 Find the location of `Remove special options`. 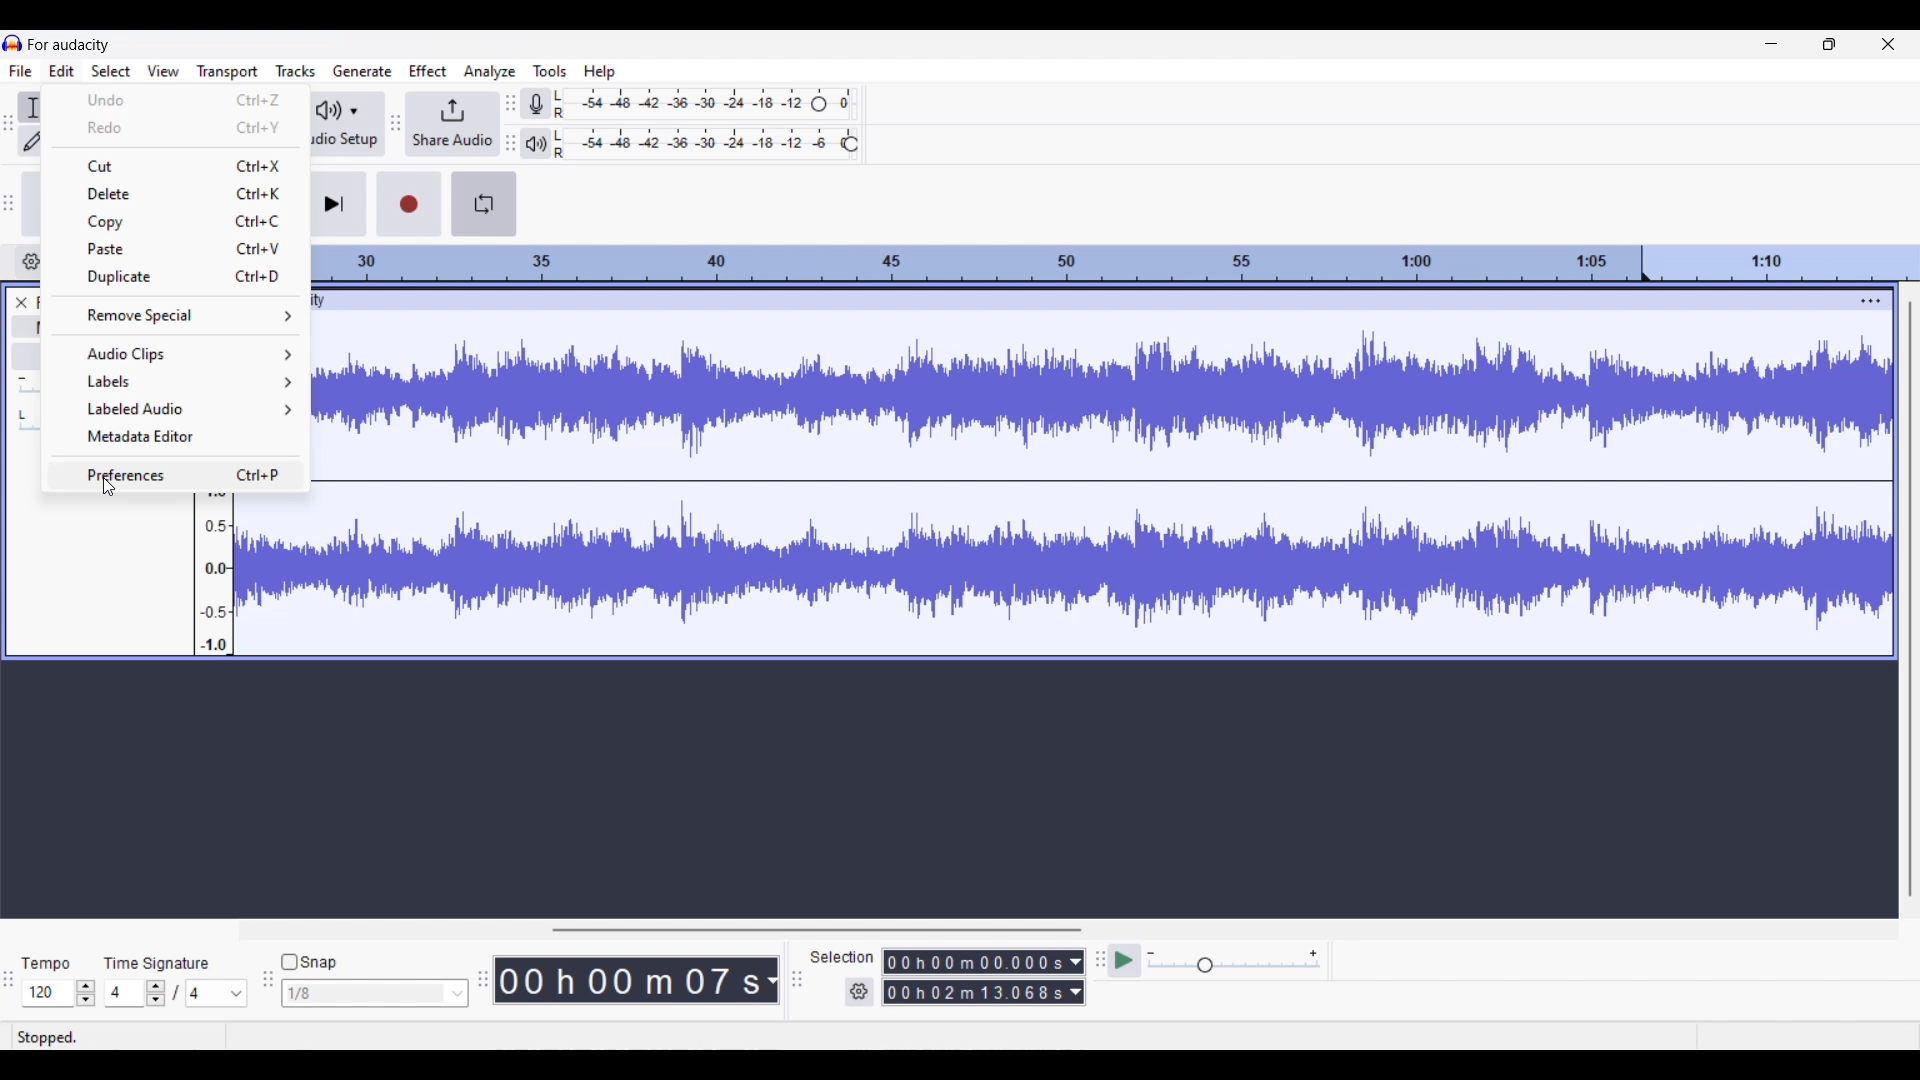

Remove special options is located at coordinates (176, 315).